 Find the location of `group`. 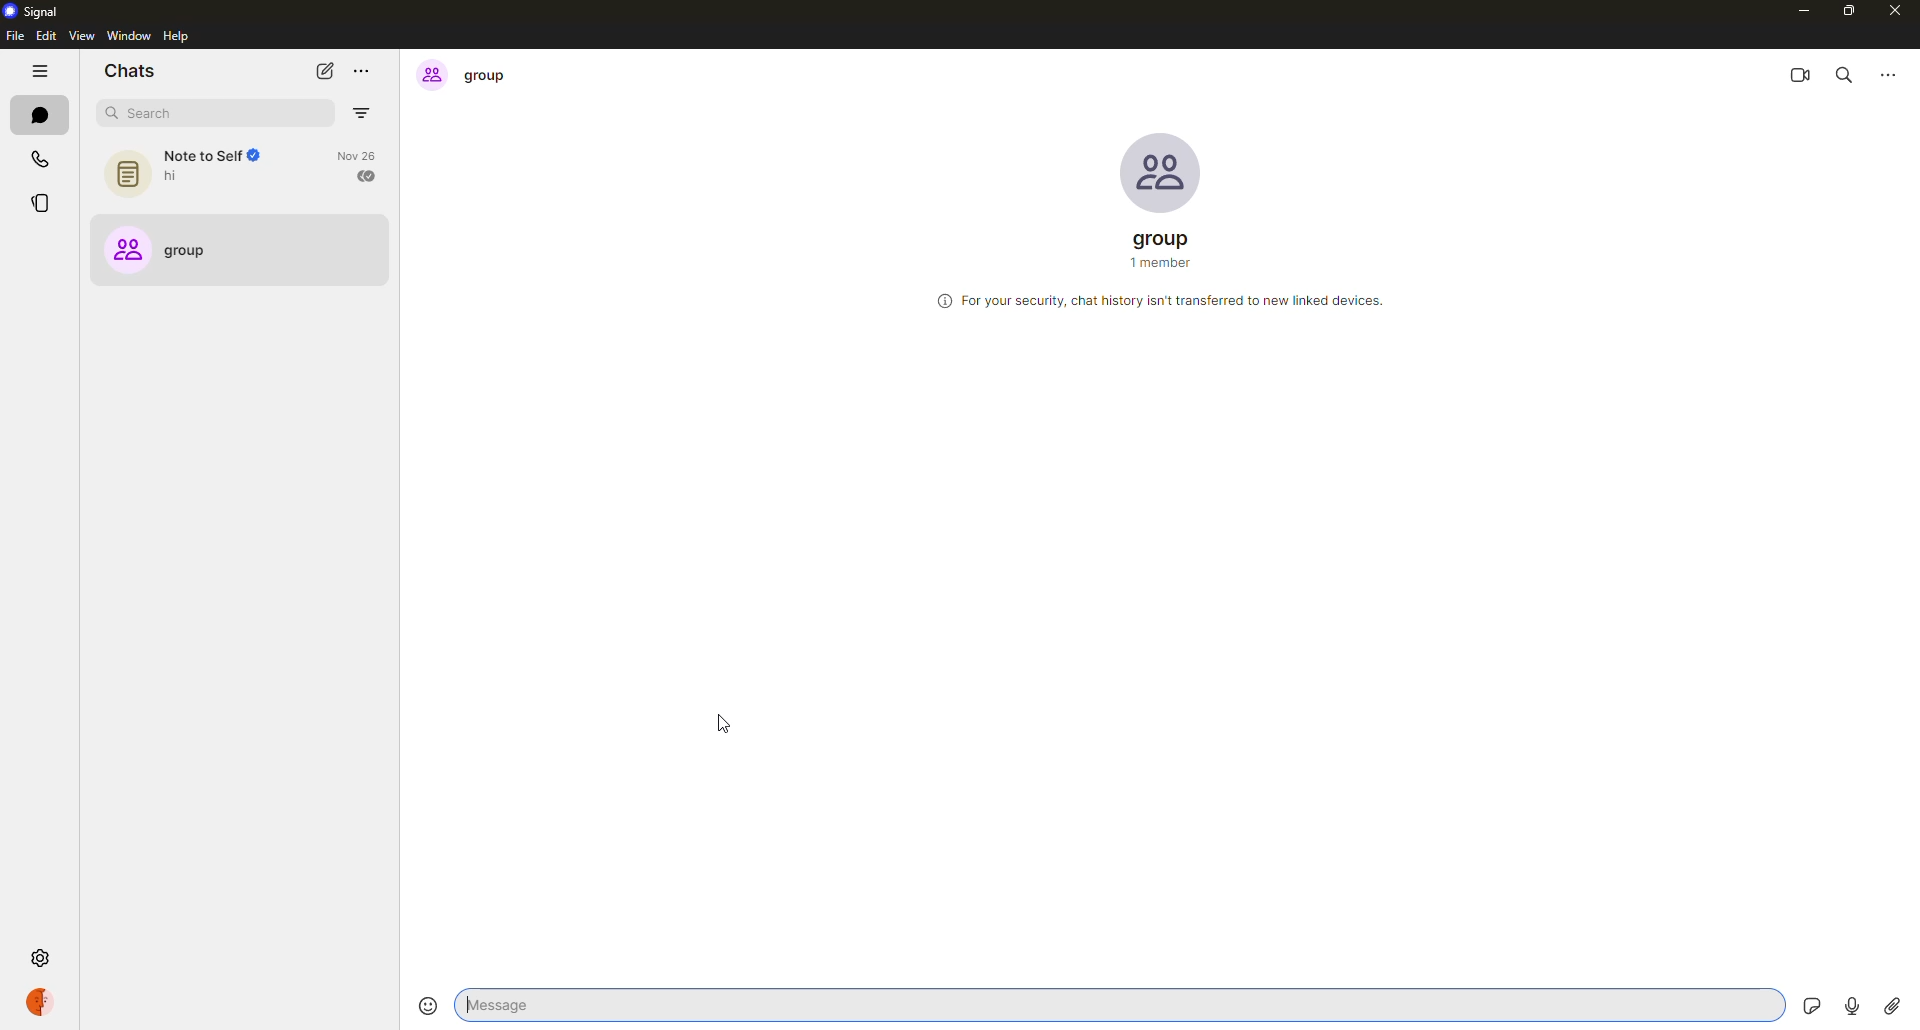

group is located at coordinates (474, 76).